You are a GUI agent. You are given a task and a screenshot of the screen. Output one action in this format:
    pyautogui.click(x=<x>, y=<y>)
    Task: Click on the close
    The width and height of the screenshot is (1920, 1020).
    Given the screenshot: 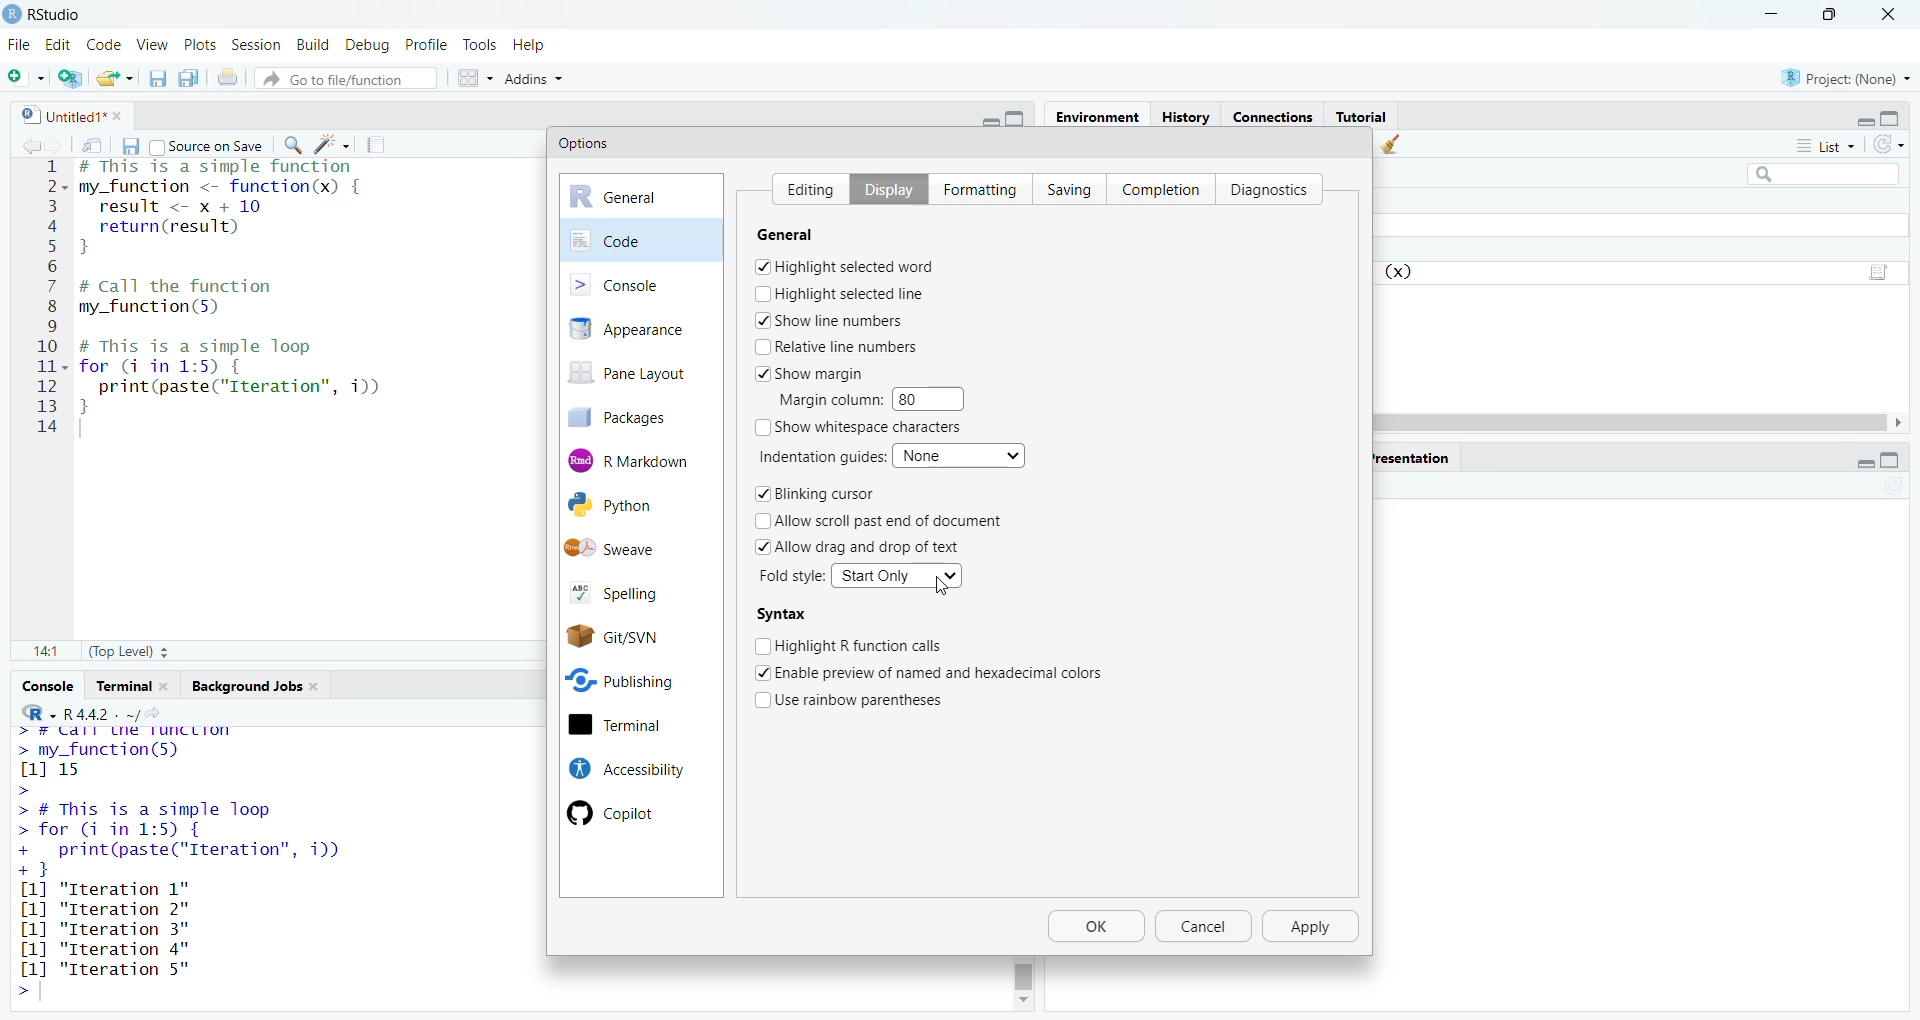 What is the action you would take?
    pyautogui.click(x=321, y=688)
    